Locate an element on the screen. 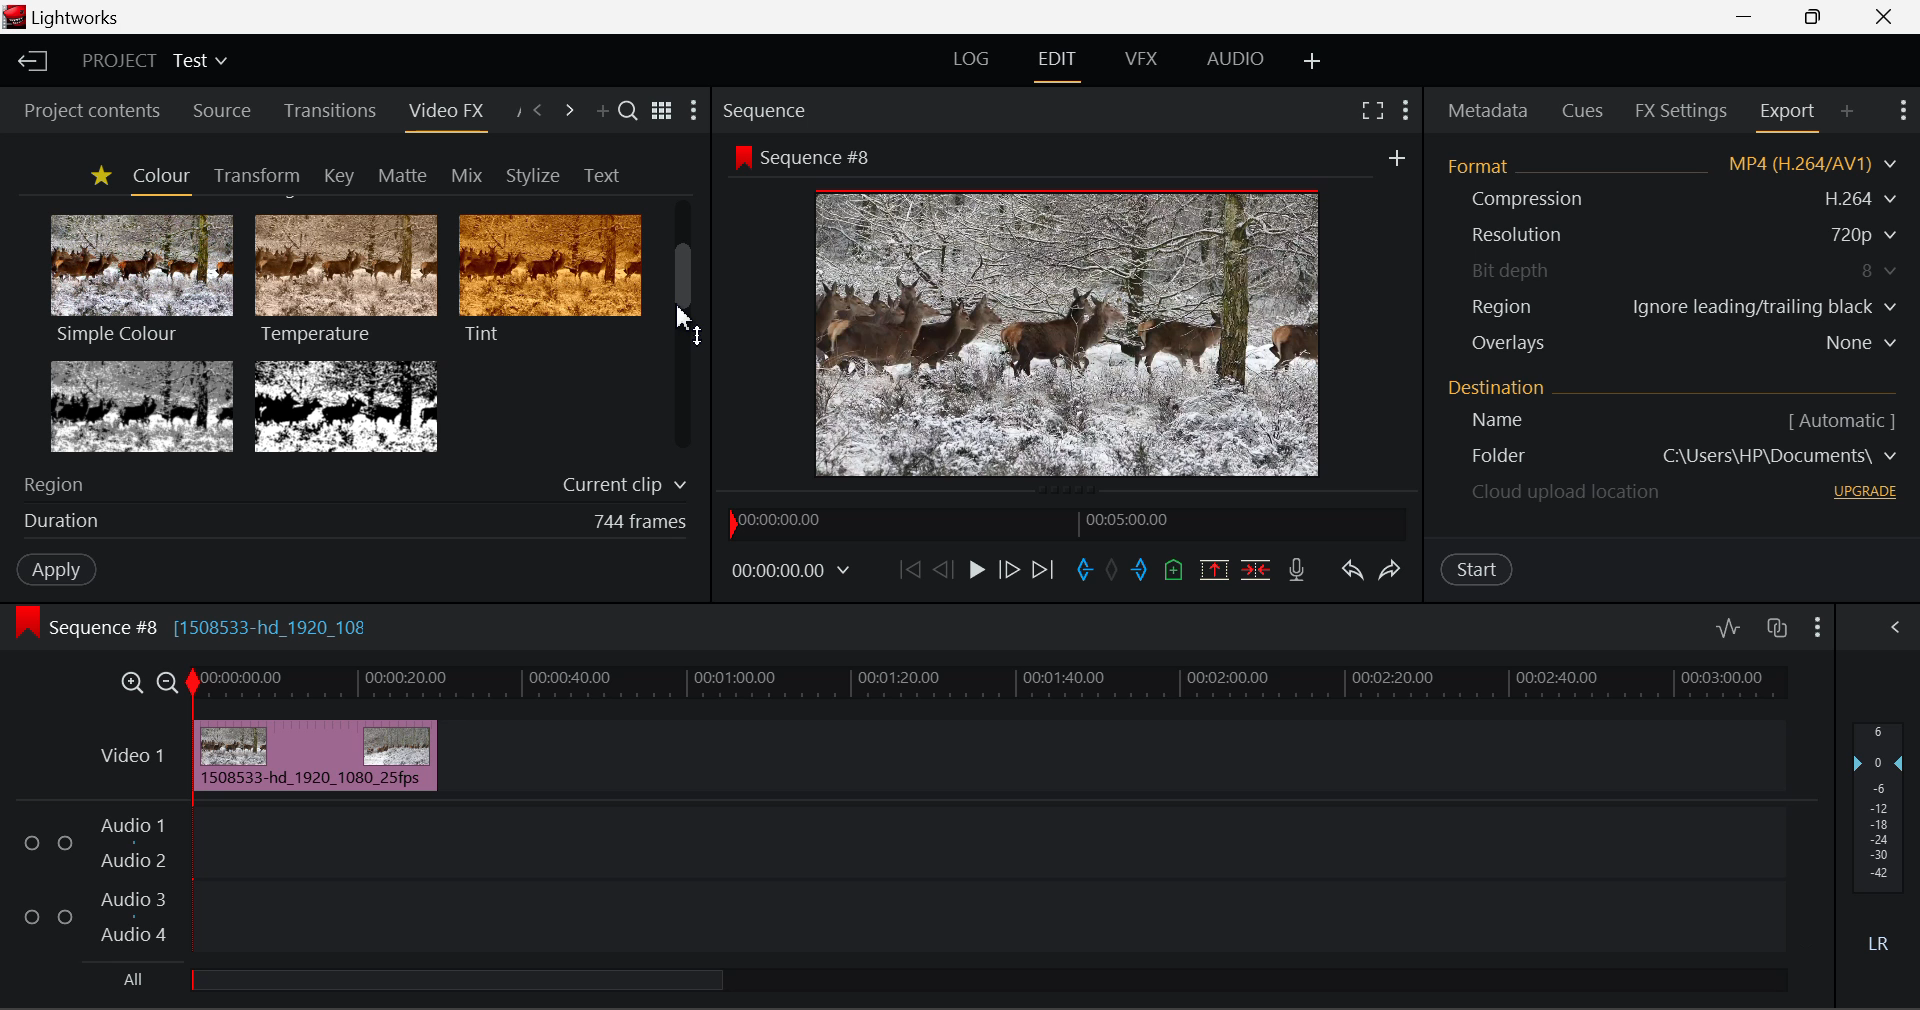  UPGRADE is located at coordinates (1865, 491).